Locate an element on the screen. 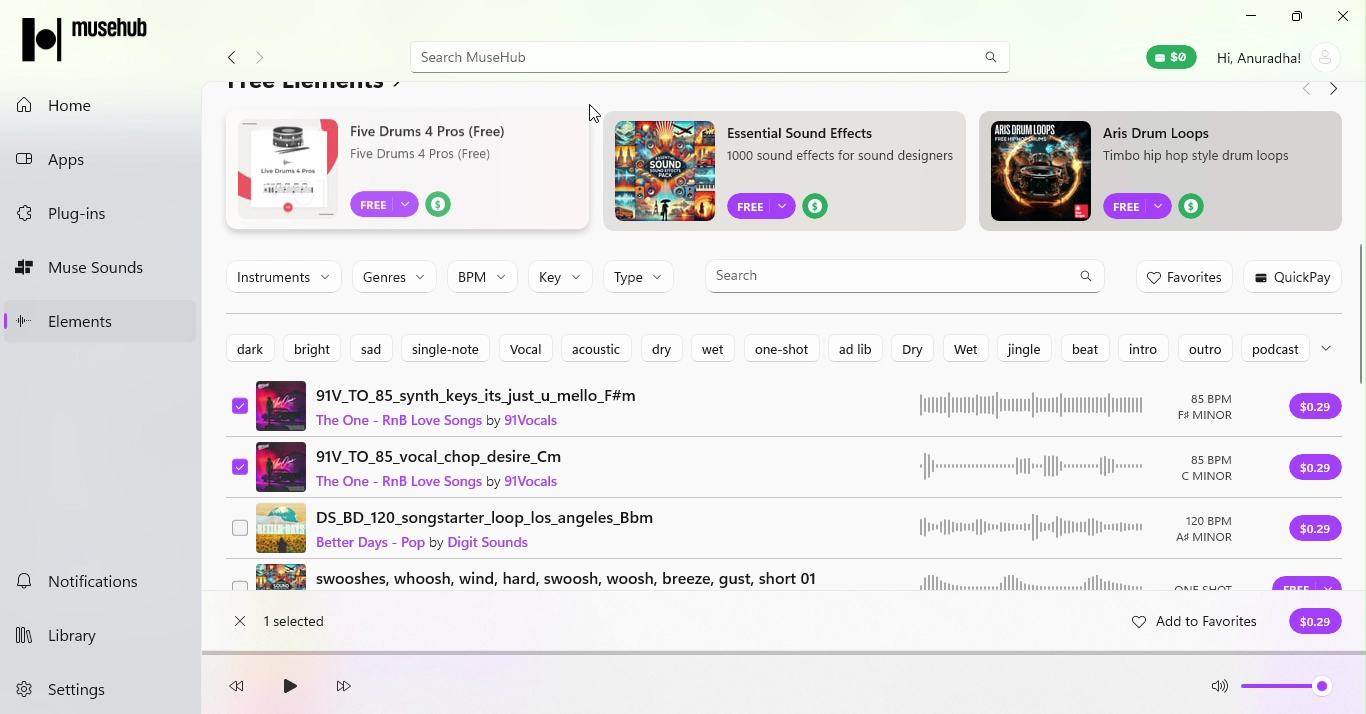  ad is located at coordinates (403, 172).